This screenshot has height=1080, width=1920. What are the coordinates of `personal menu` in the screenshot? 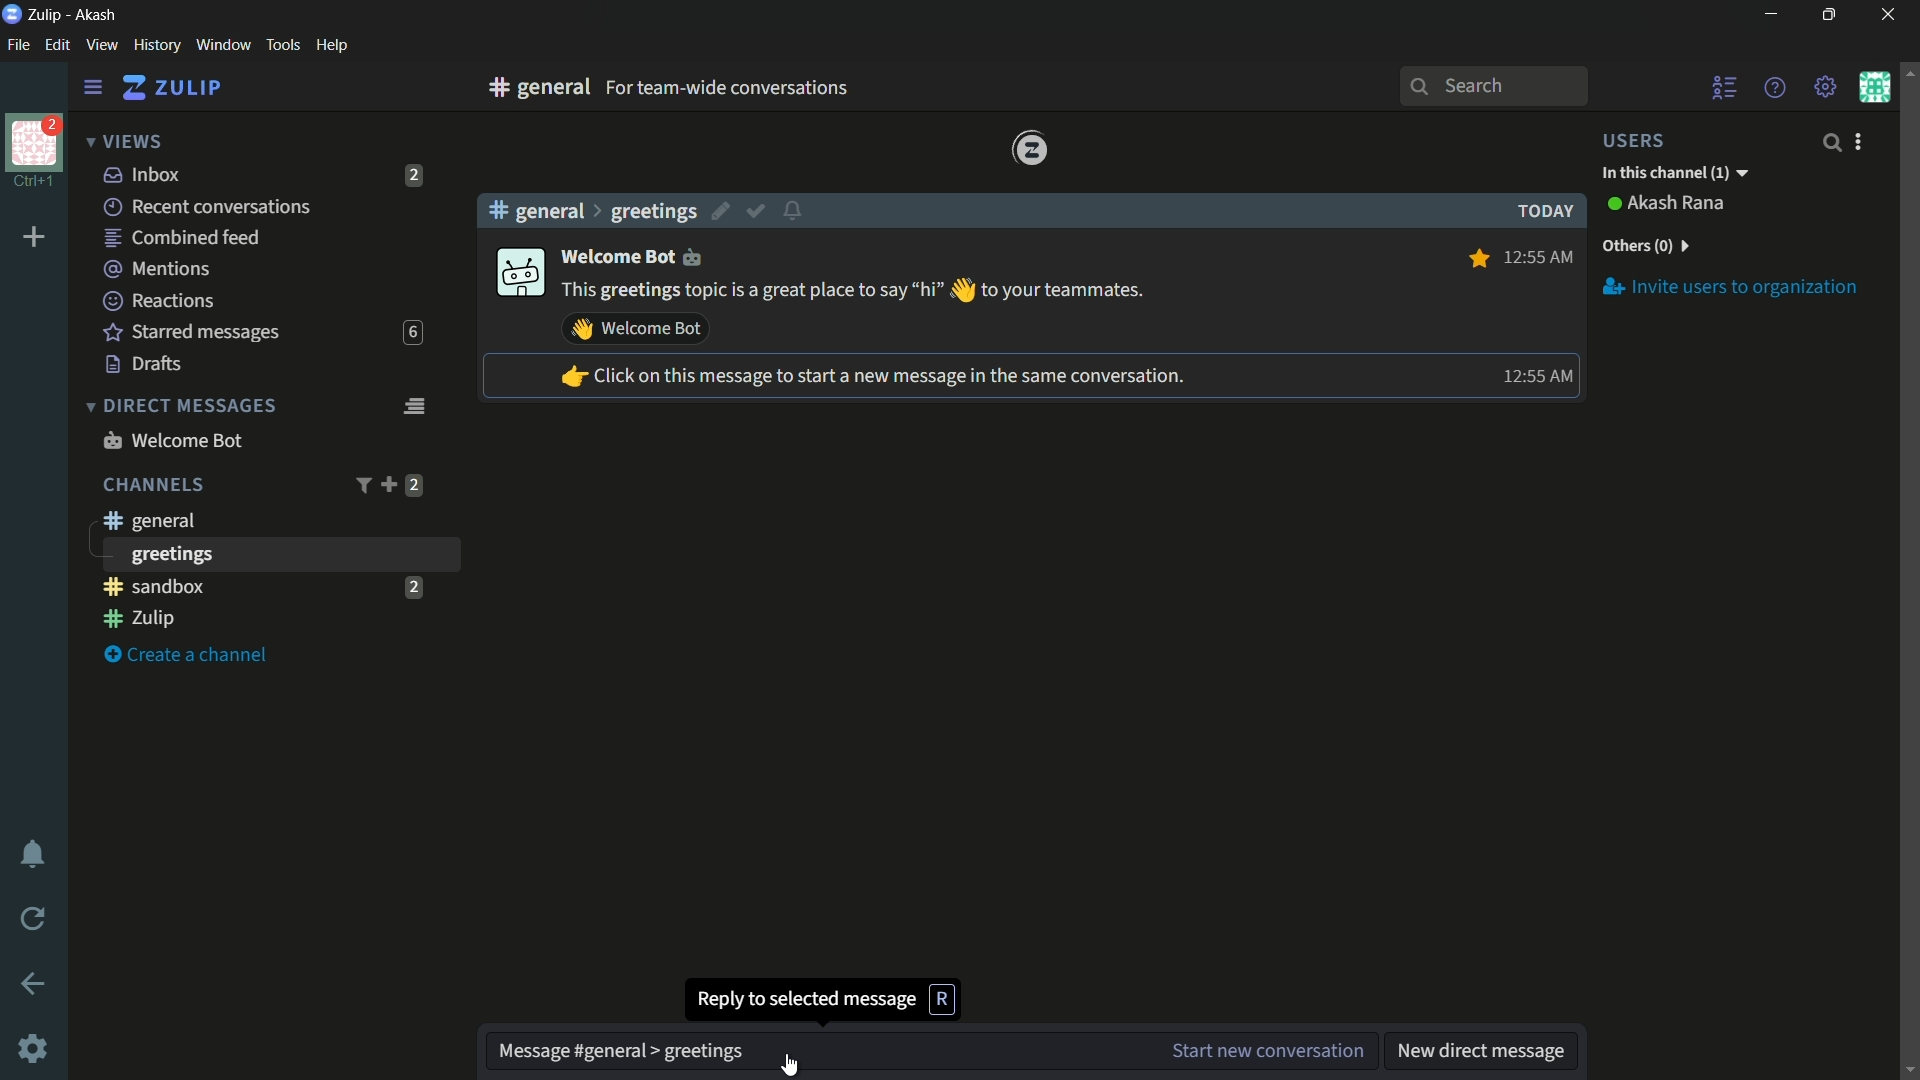 It's located at (1874, 87).